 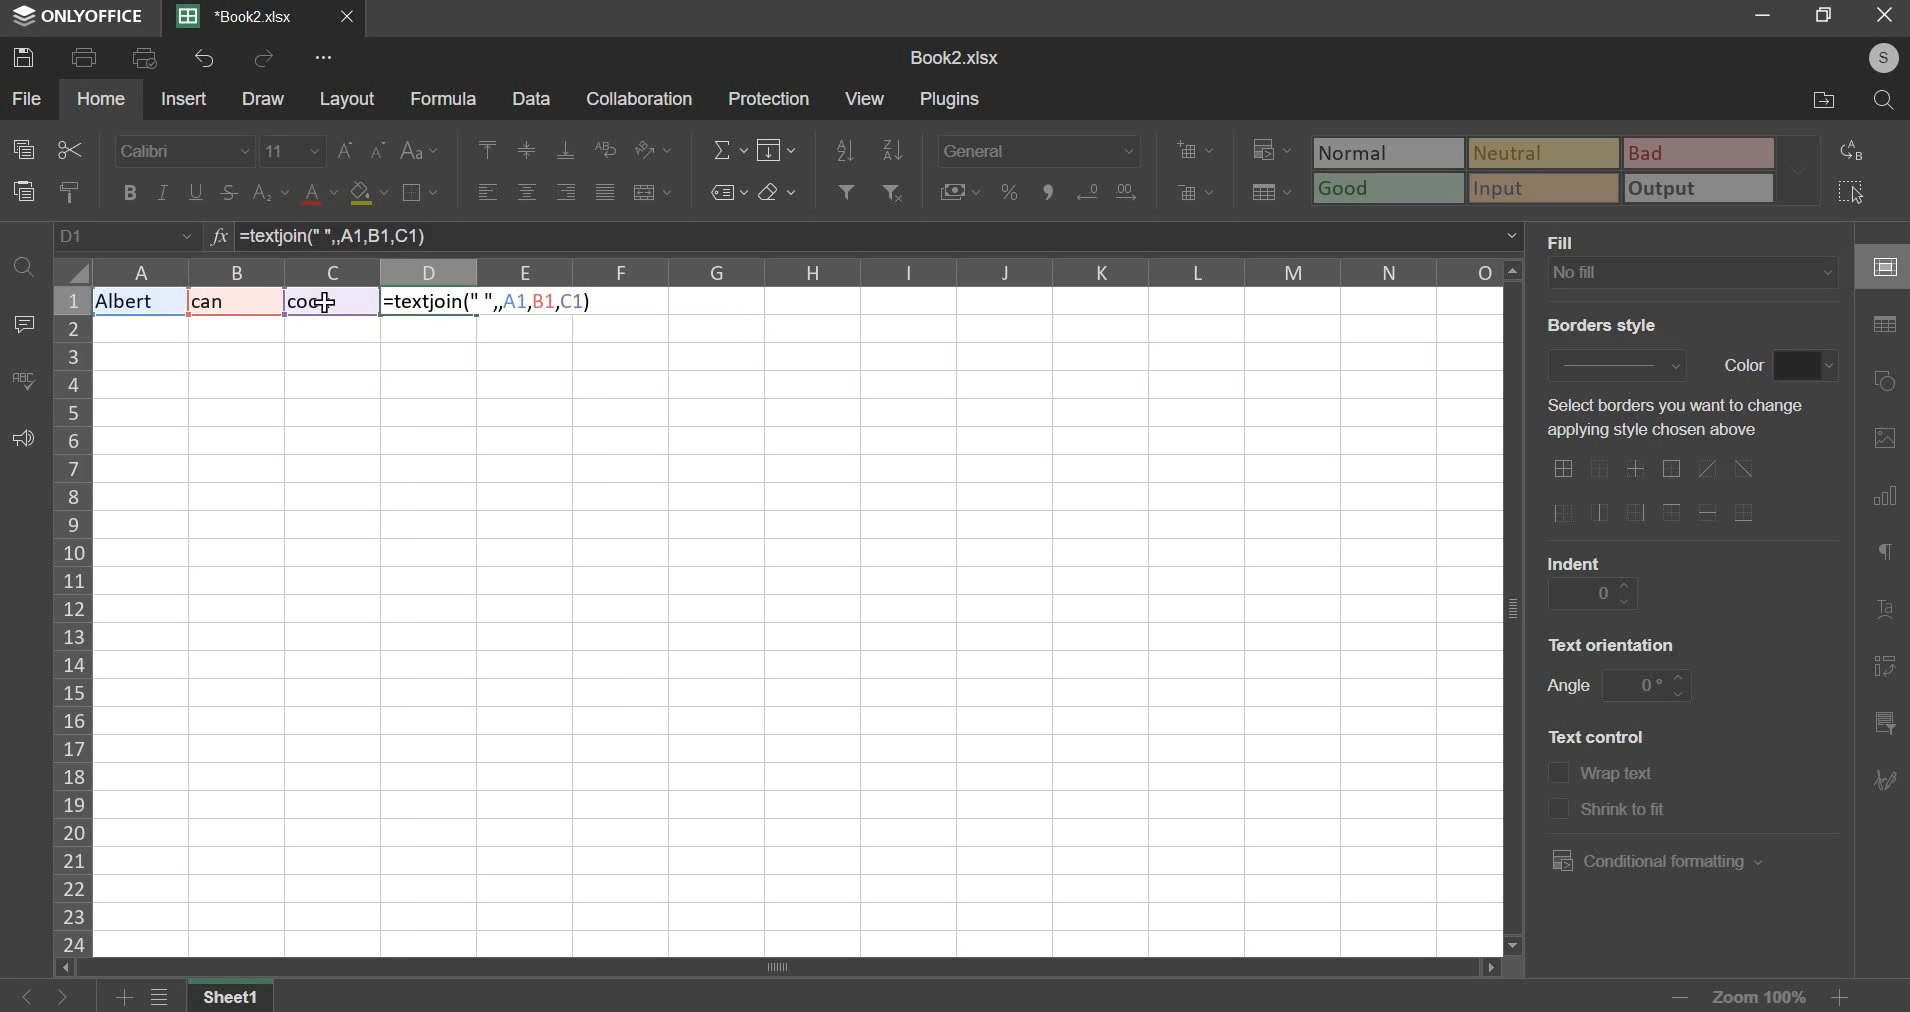 What do you see at coordinates (799, 273) in the screenshot?
I see `columns` at bounding box center [799, 273].